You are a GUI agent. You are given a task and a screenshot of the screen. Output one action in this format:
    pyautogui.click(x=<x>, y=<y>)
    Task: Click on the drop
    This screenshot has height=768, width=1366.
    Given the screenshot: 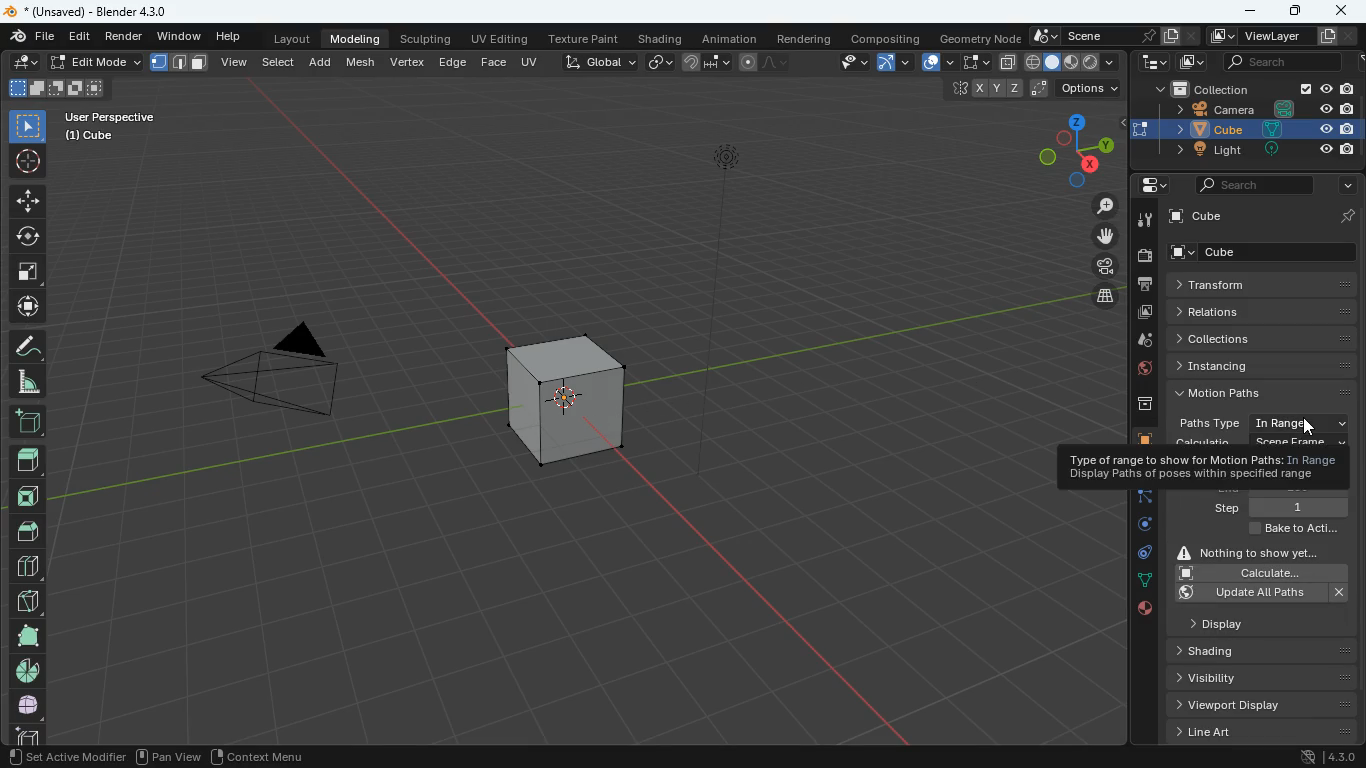 What is the action you would take?
    pyautogui.click(x=1139, y=342)
    